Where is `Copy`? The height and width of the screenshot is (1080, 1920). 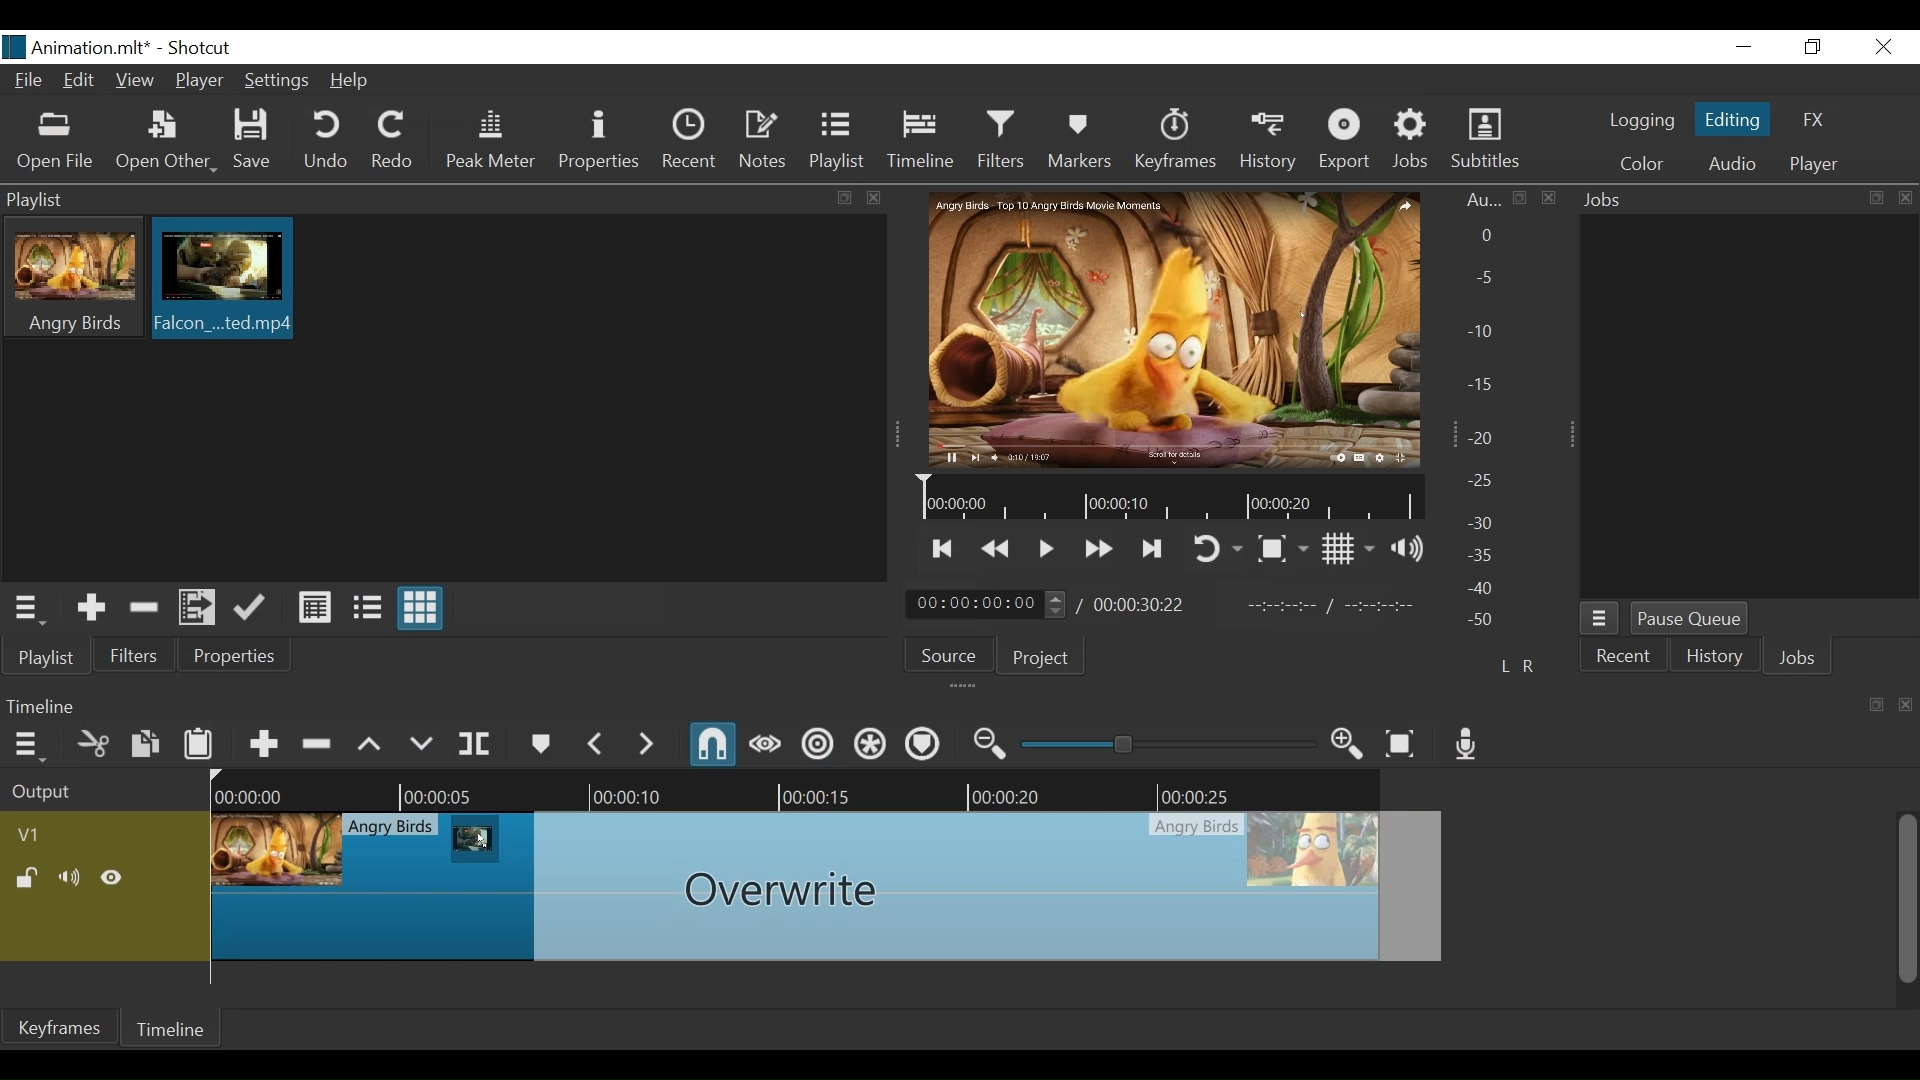
Copy is located at coordinates (145, 743).